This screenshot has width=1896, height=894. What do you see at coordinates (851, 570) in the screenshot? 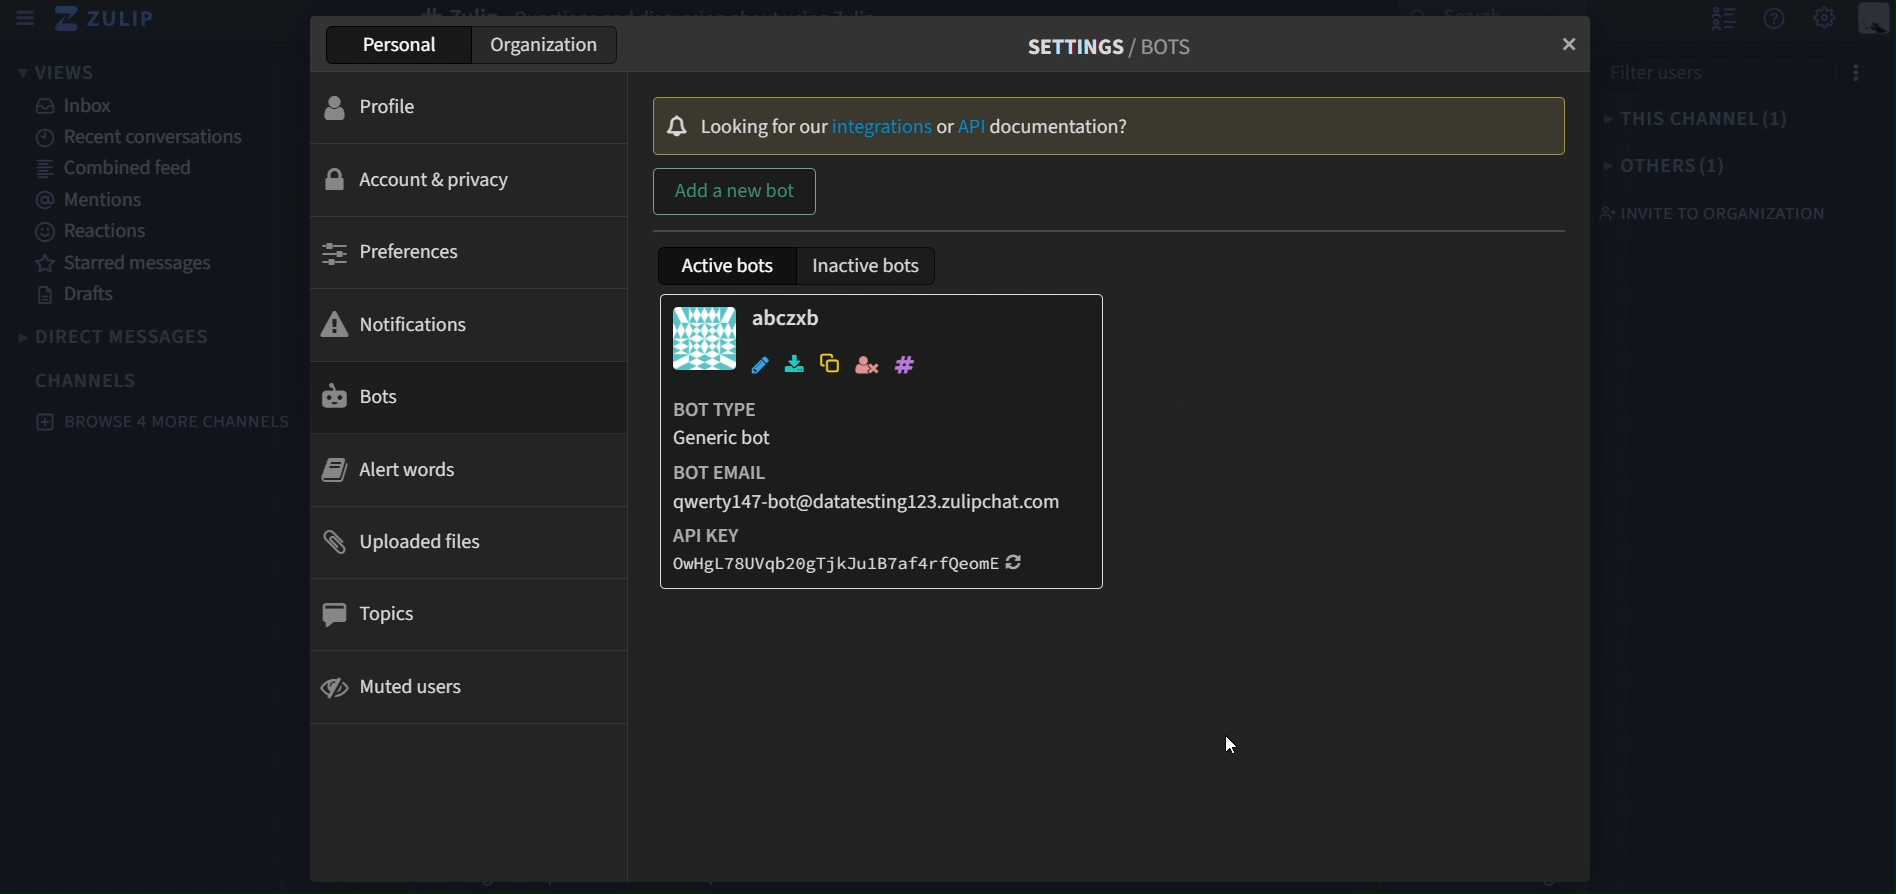
I see `OwHgL78UVqb20TjkJu1b7af4rfQeomE` at bounding box center [851, 570].